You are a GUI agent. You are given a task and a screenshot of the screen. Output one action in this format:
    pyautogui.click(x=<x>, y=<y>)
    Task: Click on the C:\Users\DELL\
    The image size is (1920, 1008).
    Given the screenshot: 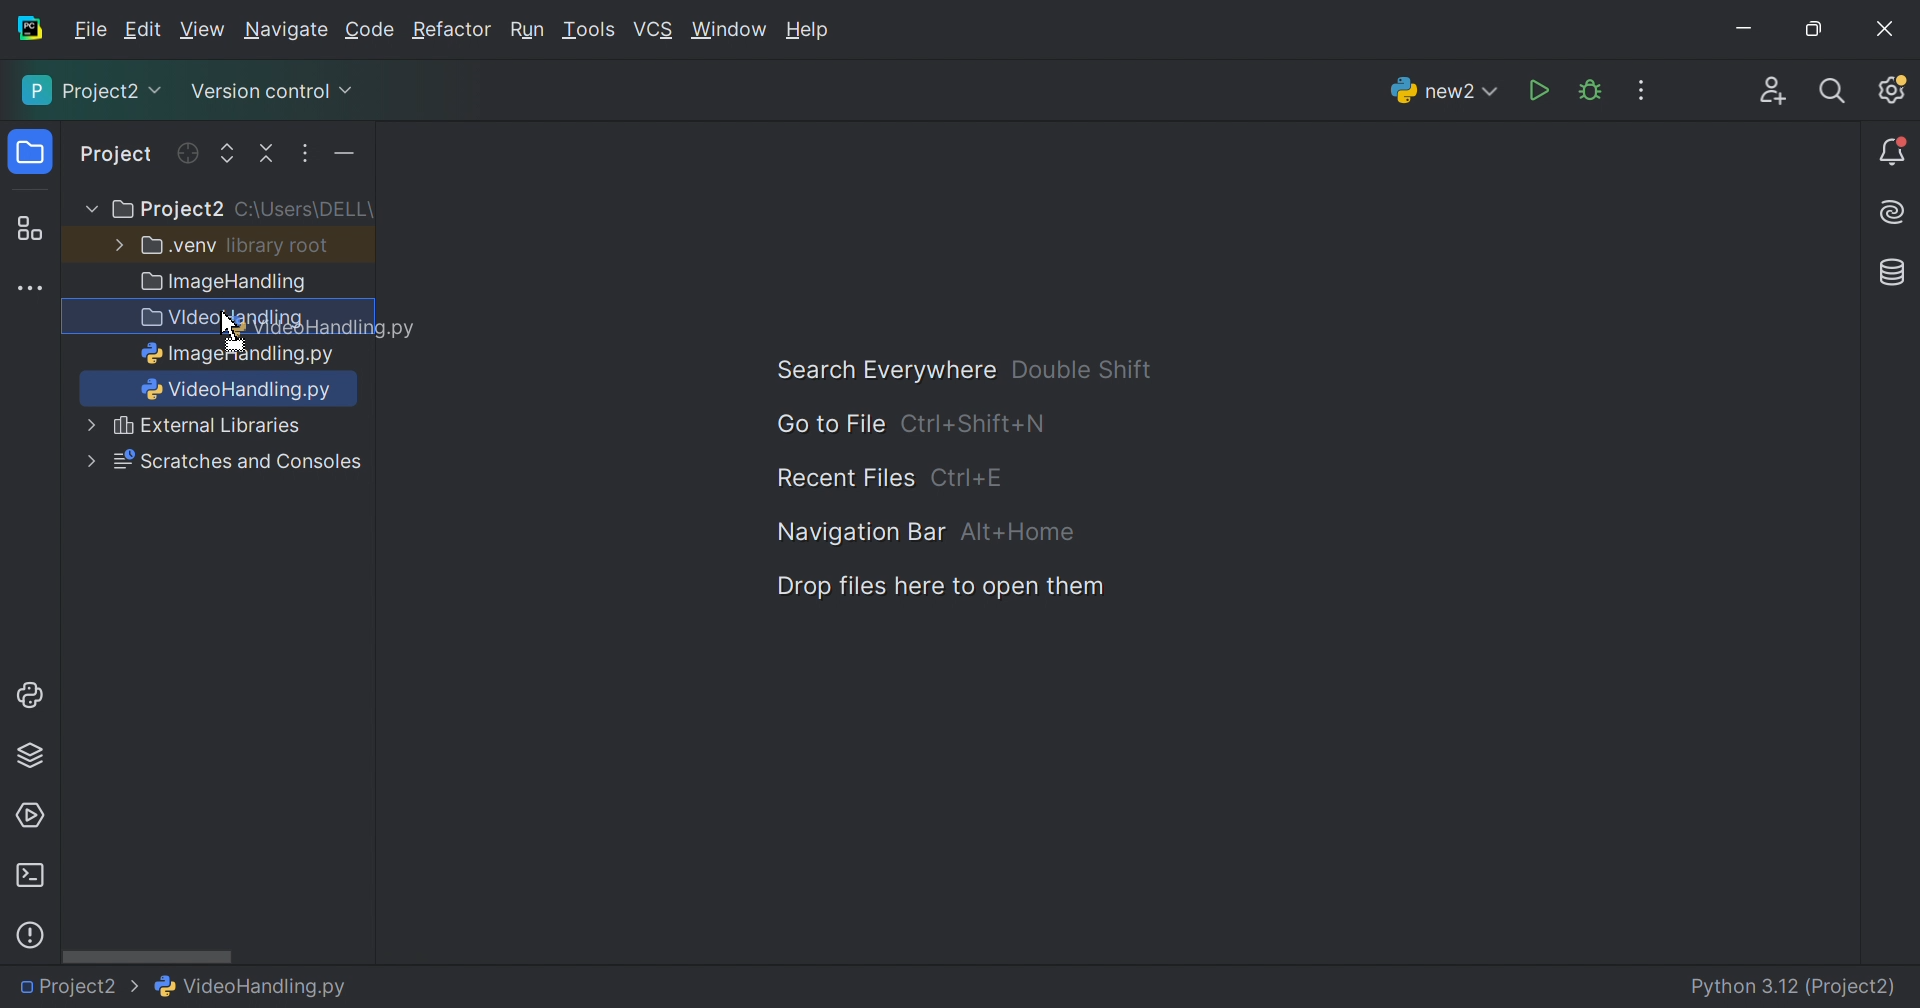 What is the action you would take?
    pyautogui.click(x=304, y=210)
    